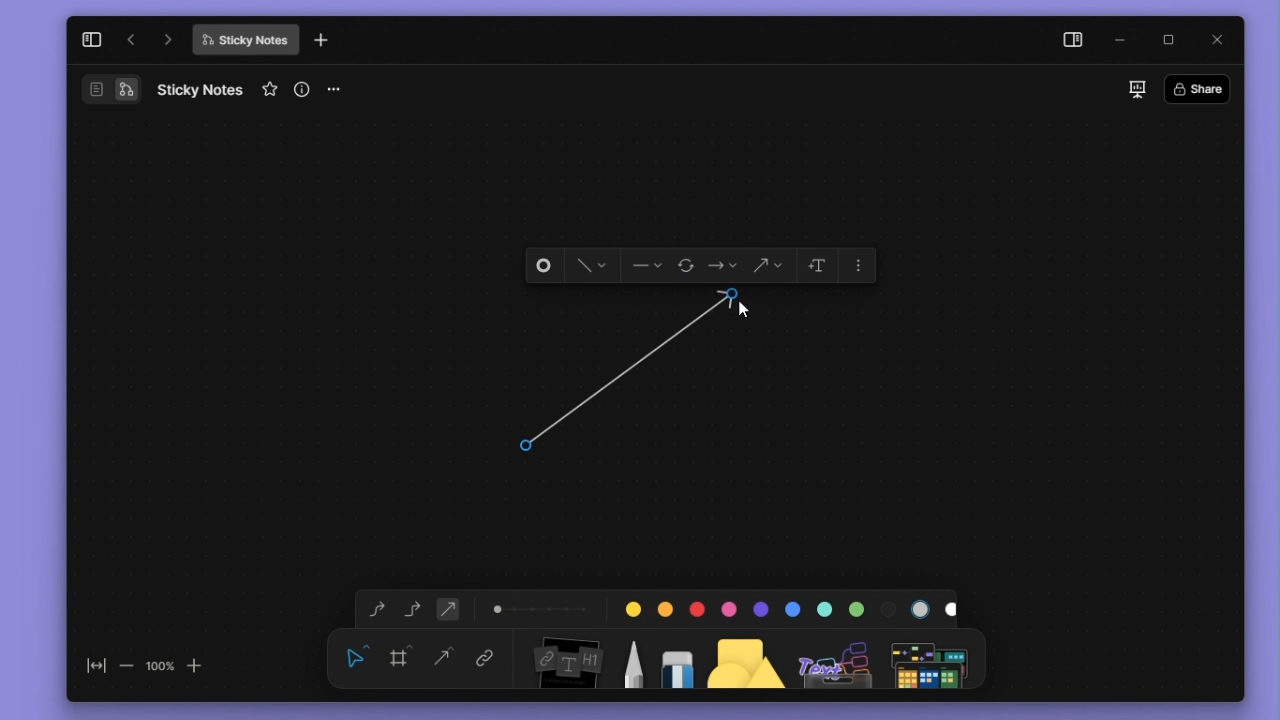 This screenshot has height=720, width=1280. I want to click on straight, so click(444, 659).